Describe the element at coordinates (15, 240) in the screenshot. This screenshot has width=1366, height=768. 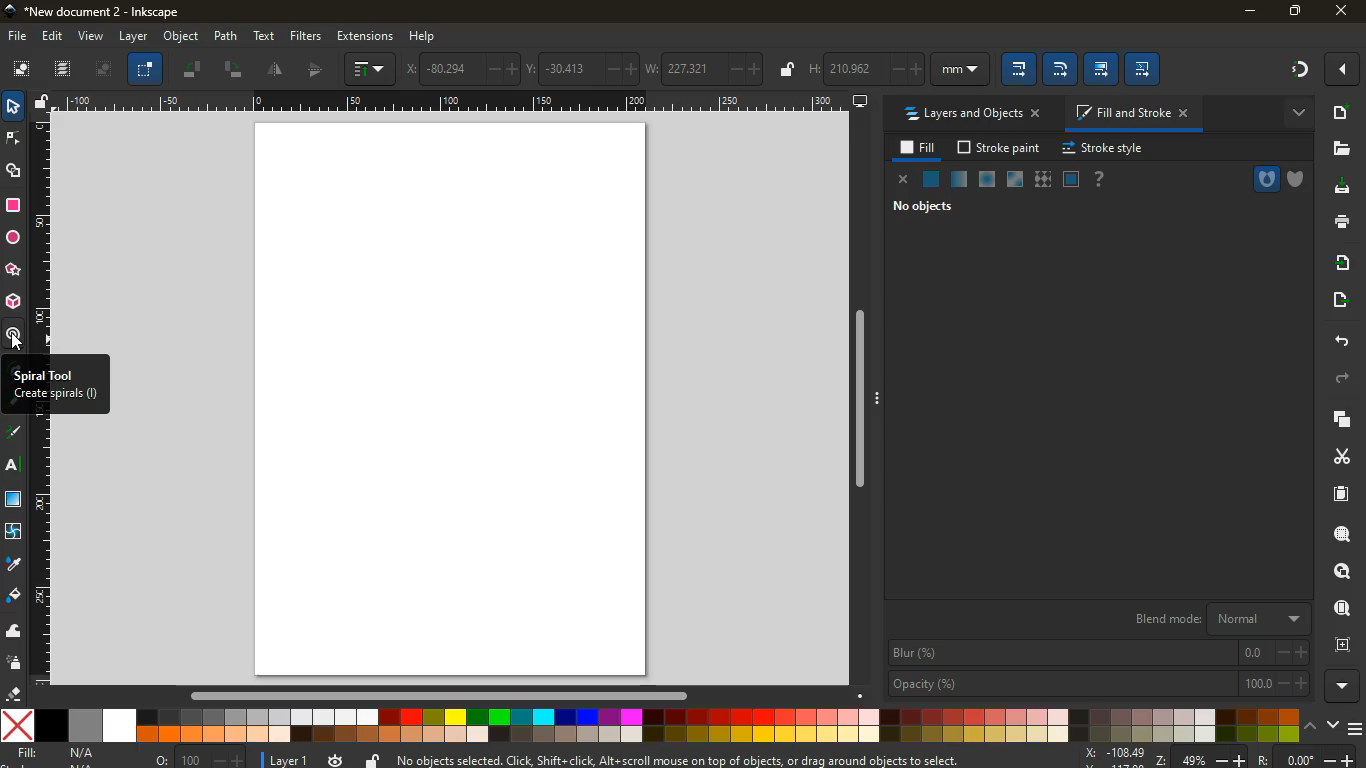
I see `circle` at that location.